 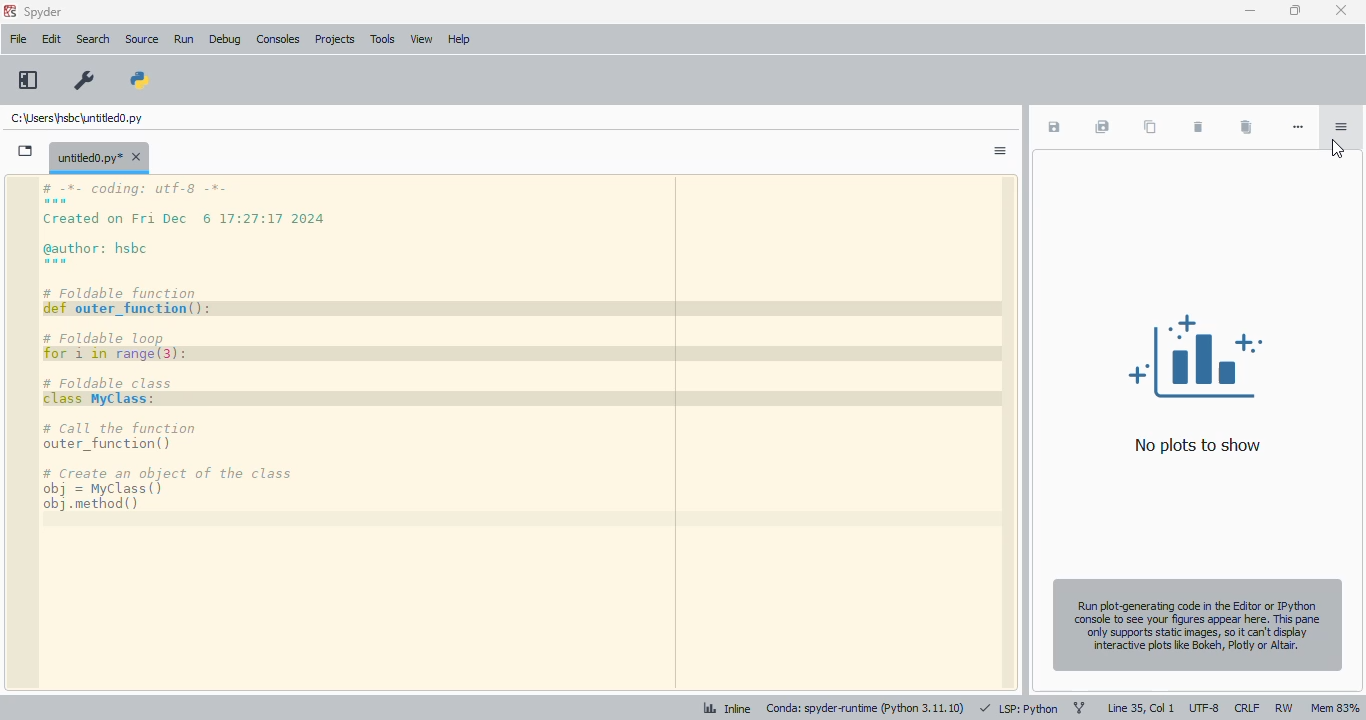 What do you see at coordinates (85, 80) in the screenshot?
I see `preferences` at bounding box center [85, 80].